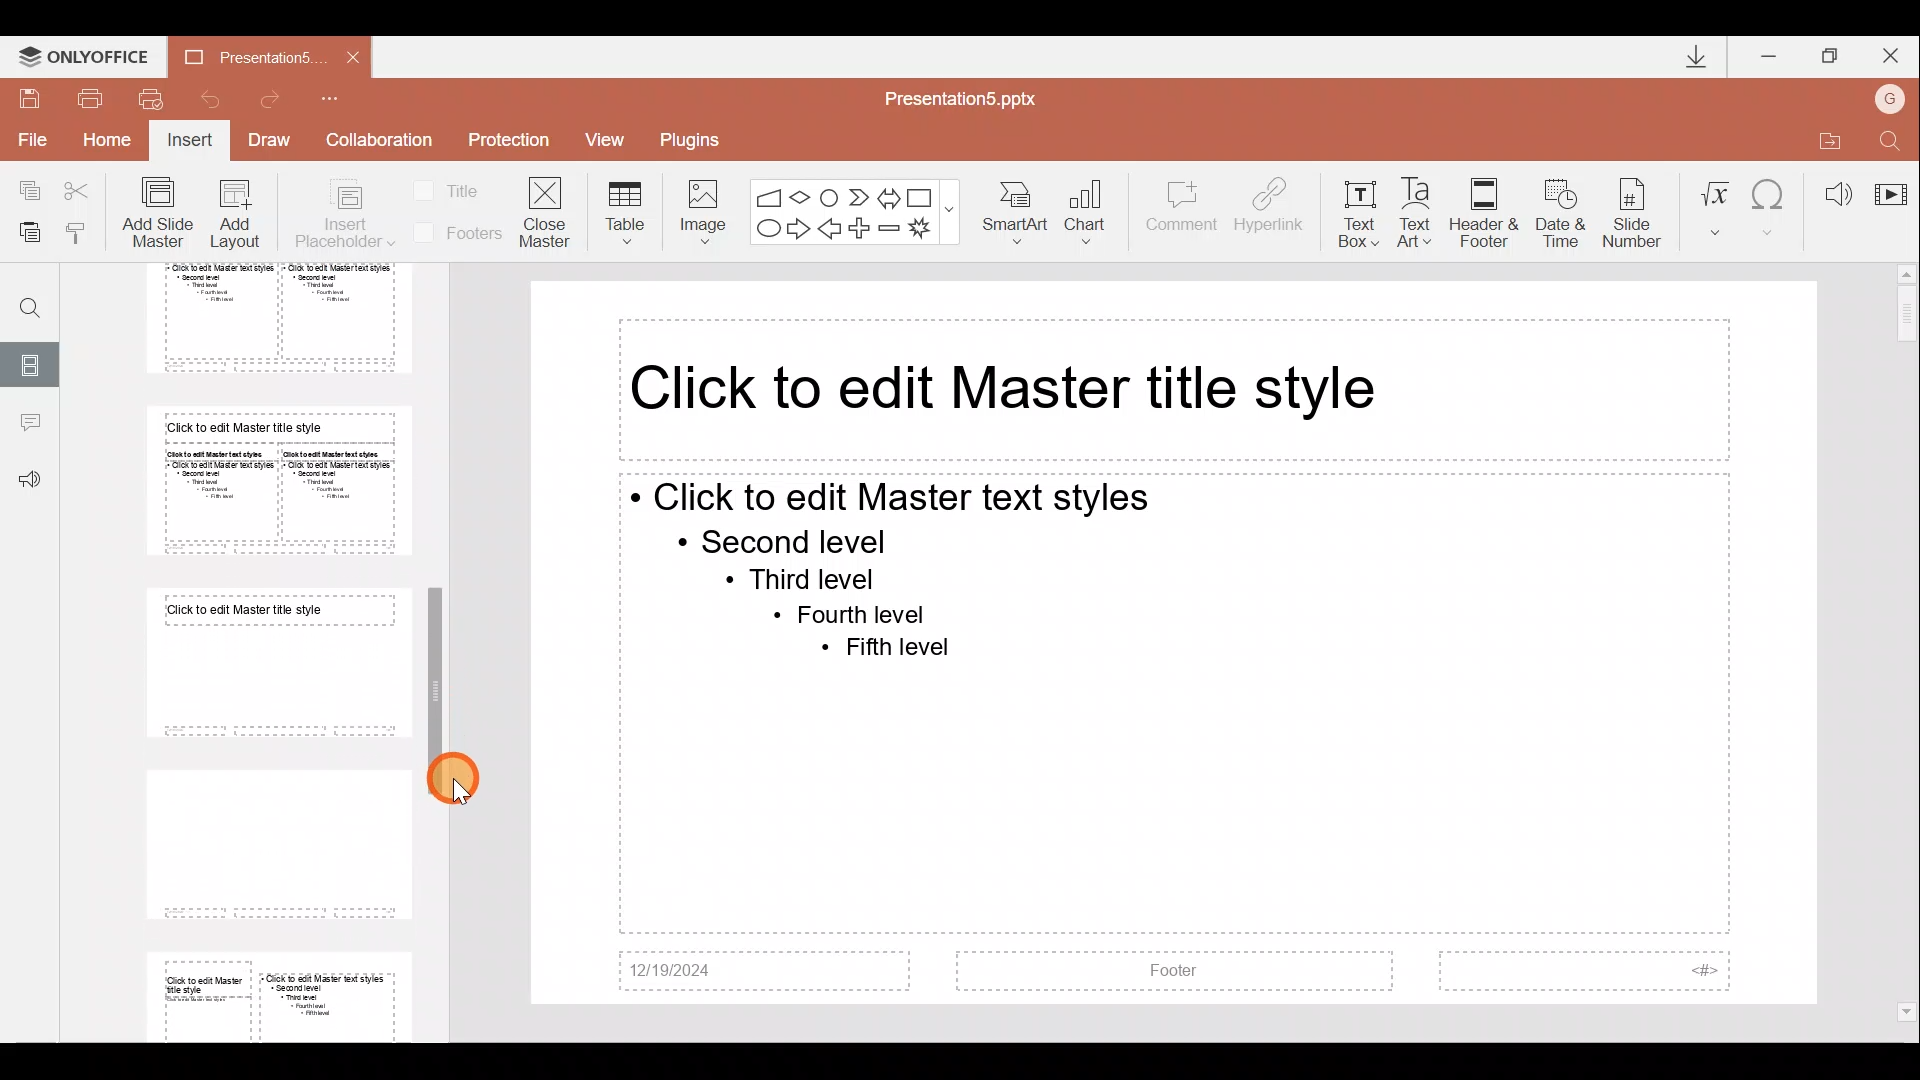 Image resolution: width=1920 pixels, height=1080 pixels. I want to click on Scroll bar, so click(440, 640).